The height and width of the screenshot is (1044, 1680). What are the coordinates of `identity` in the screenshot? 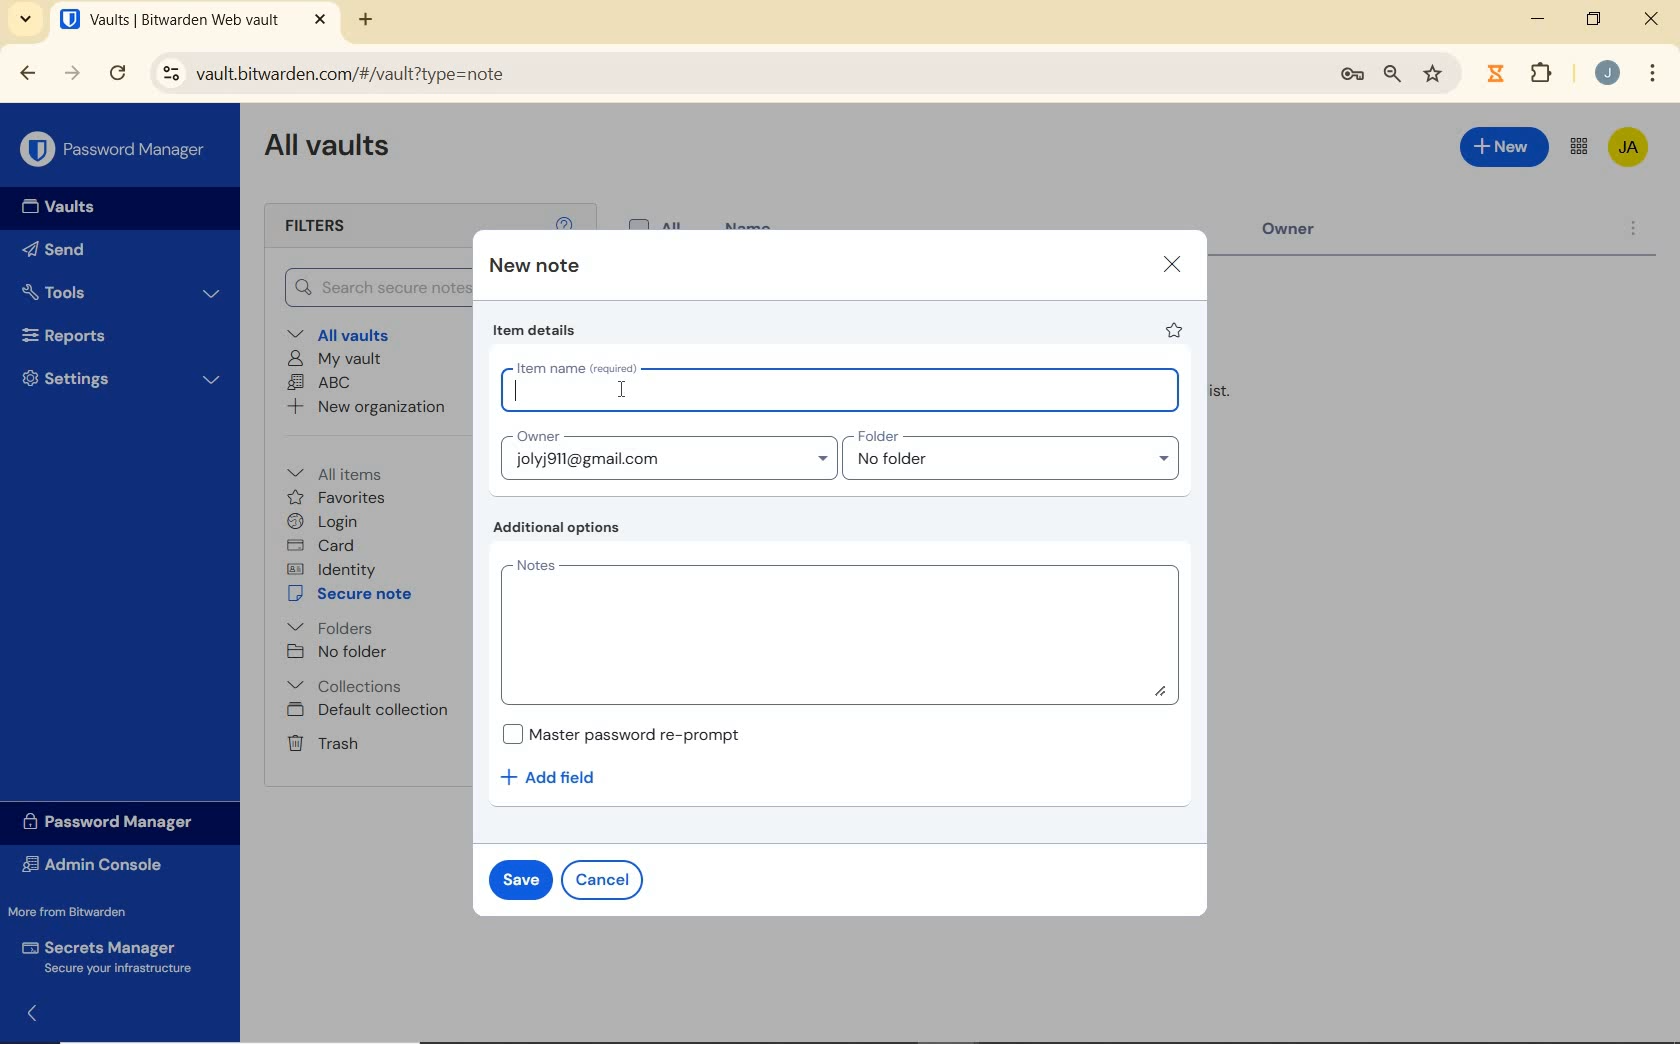 It's located at (331, 568).